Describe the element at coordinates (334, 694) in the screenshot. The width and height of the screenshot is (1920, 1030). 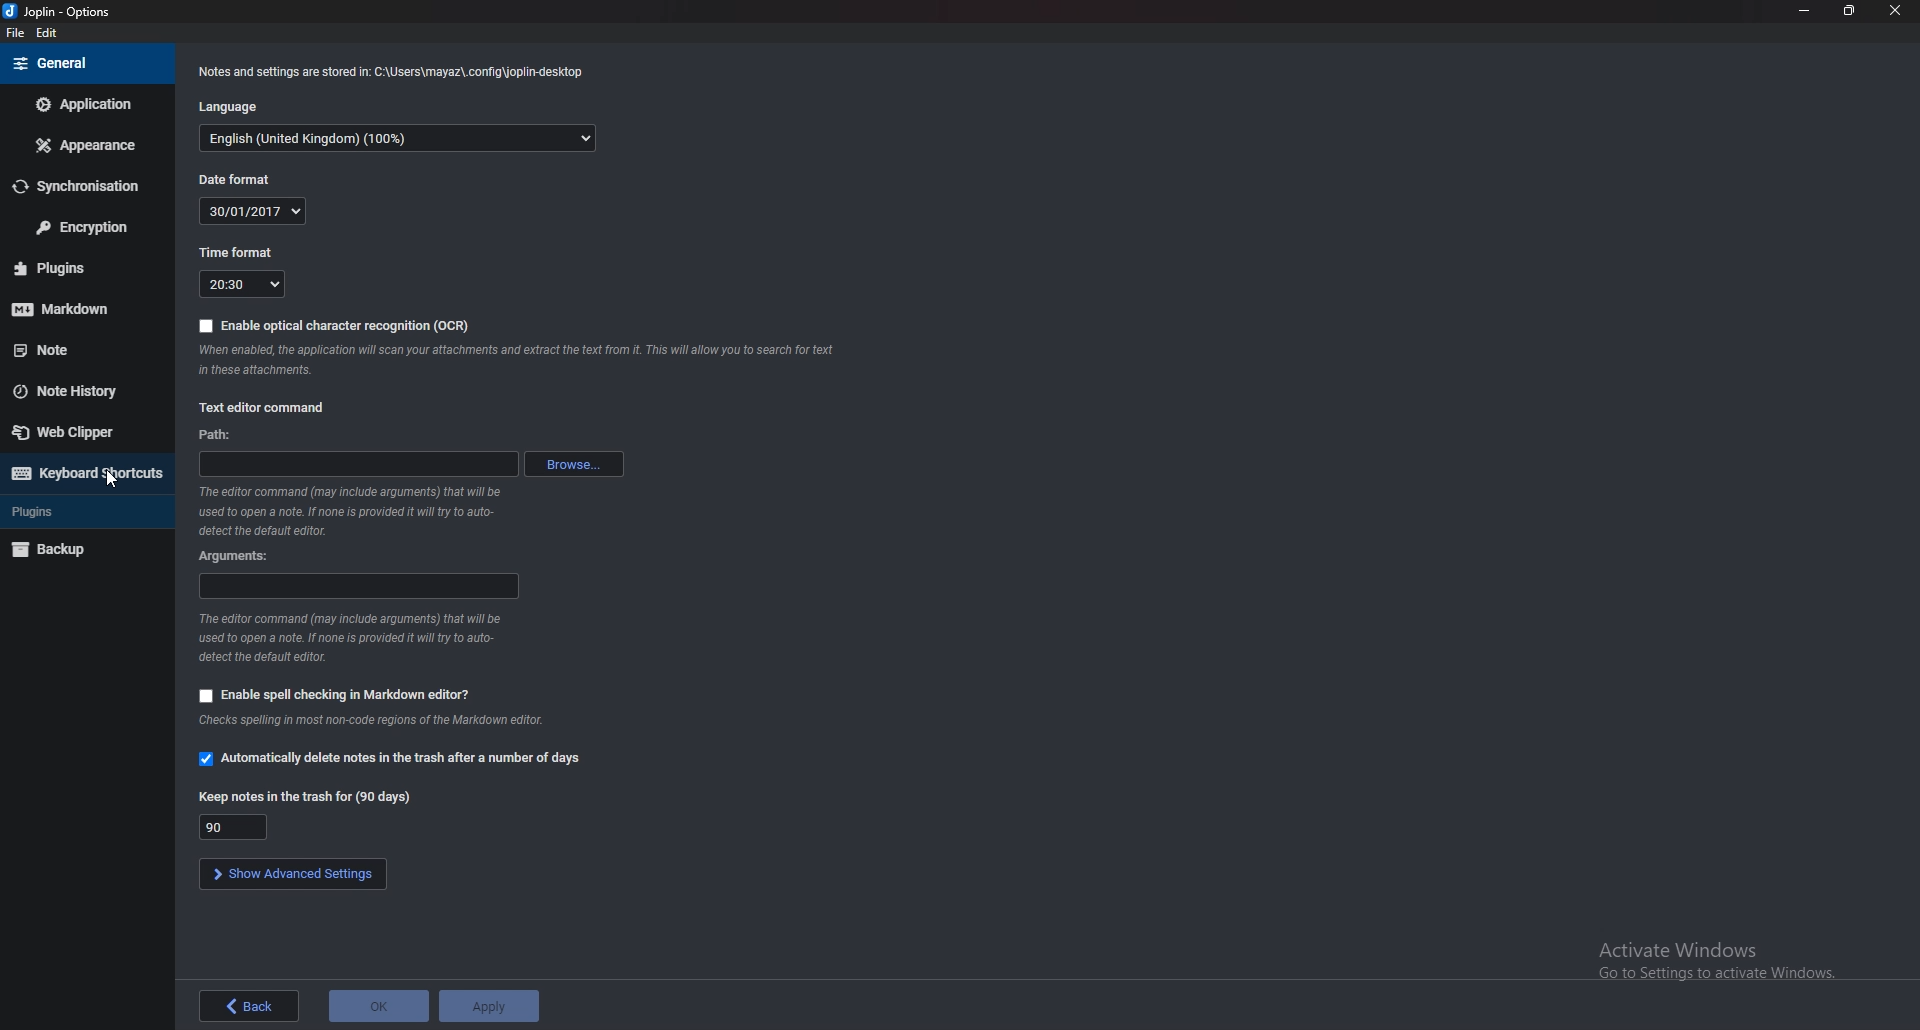
I see `Enable spell checking` at that location.